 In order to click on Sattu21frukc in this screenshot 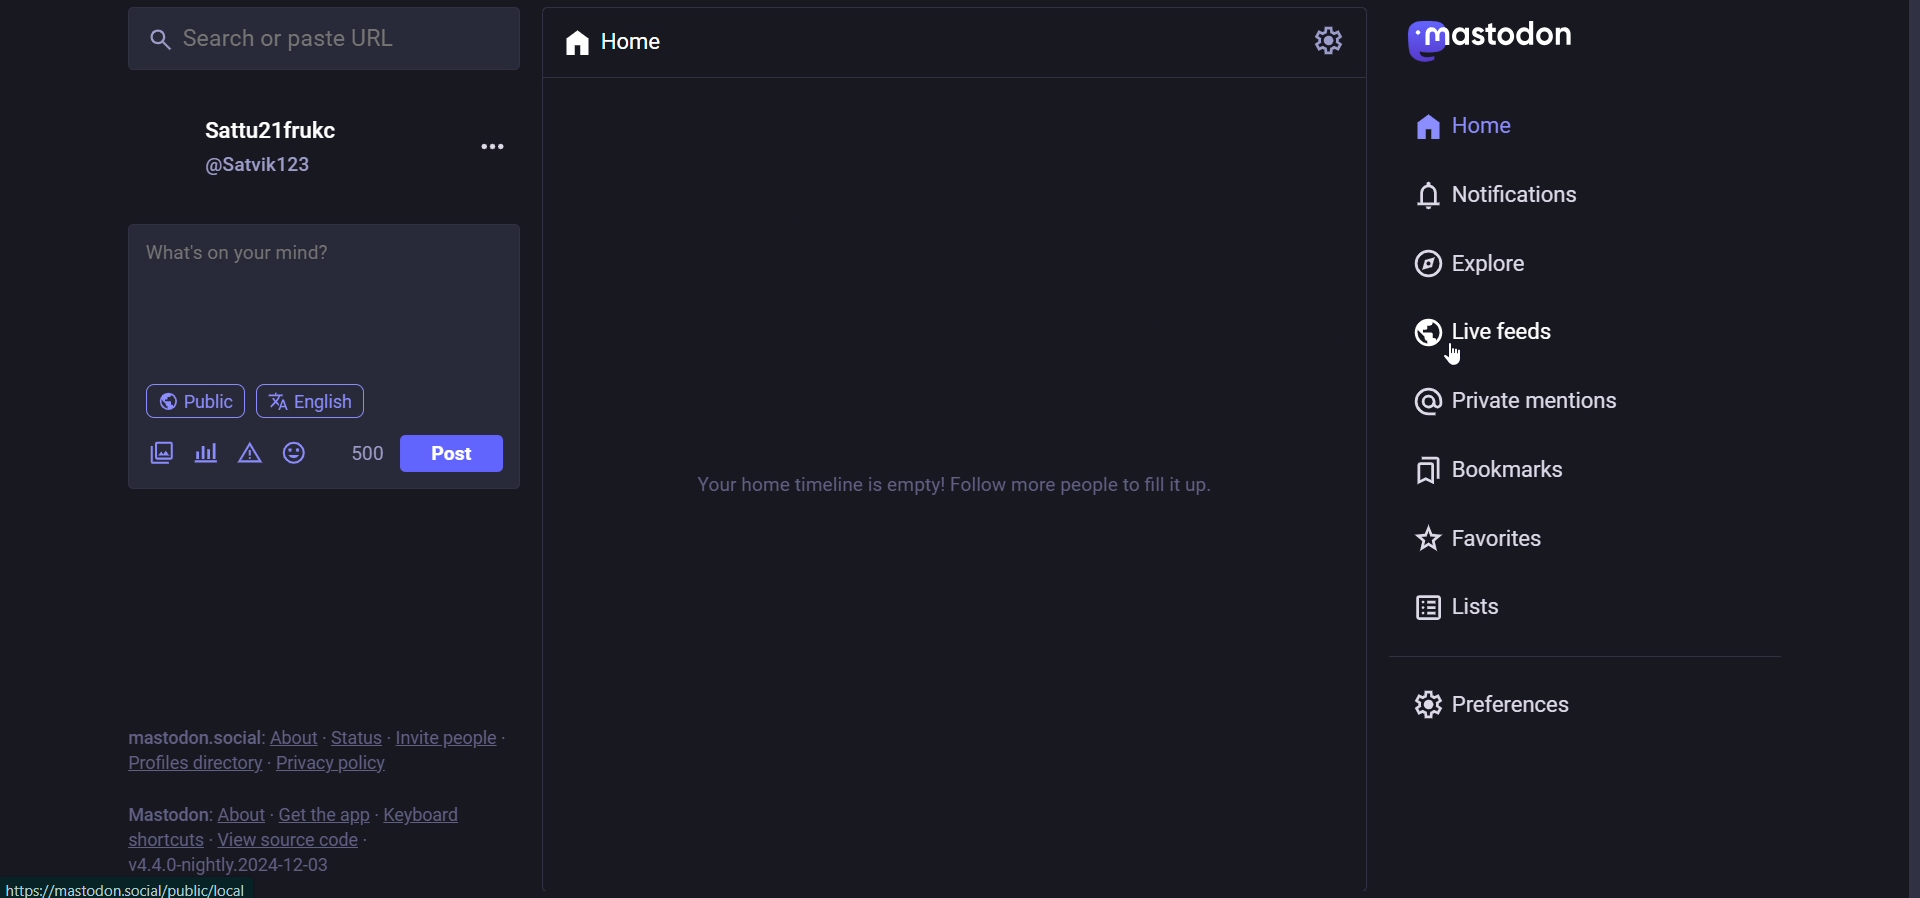, I will do `click(294, 129)`.